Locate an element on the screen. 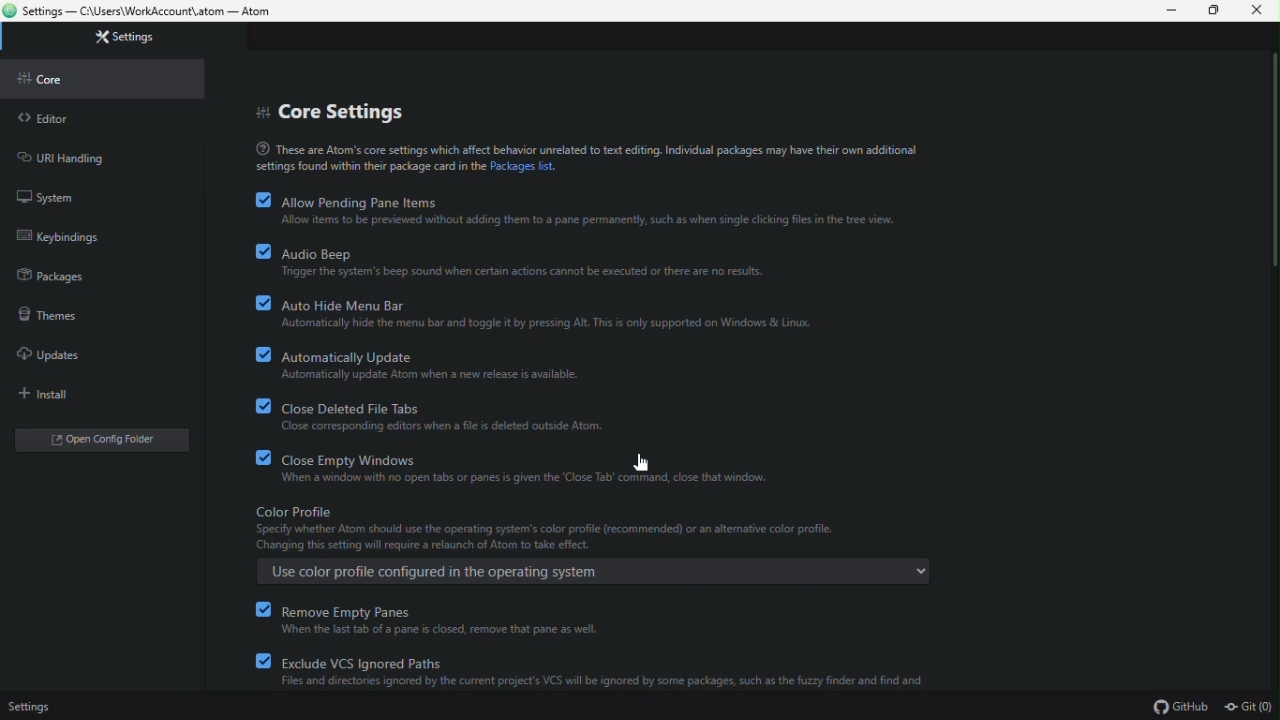 This screenshot has width=1280, height=720. checkbox  is located at coordinates (251, 406).